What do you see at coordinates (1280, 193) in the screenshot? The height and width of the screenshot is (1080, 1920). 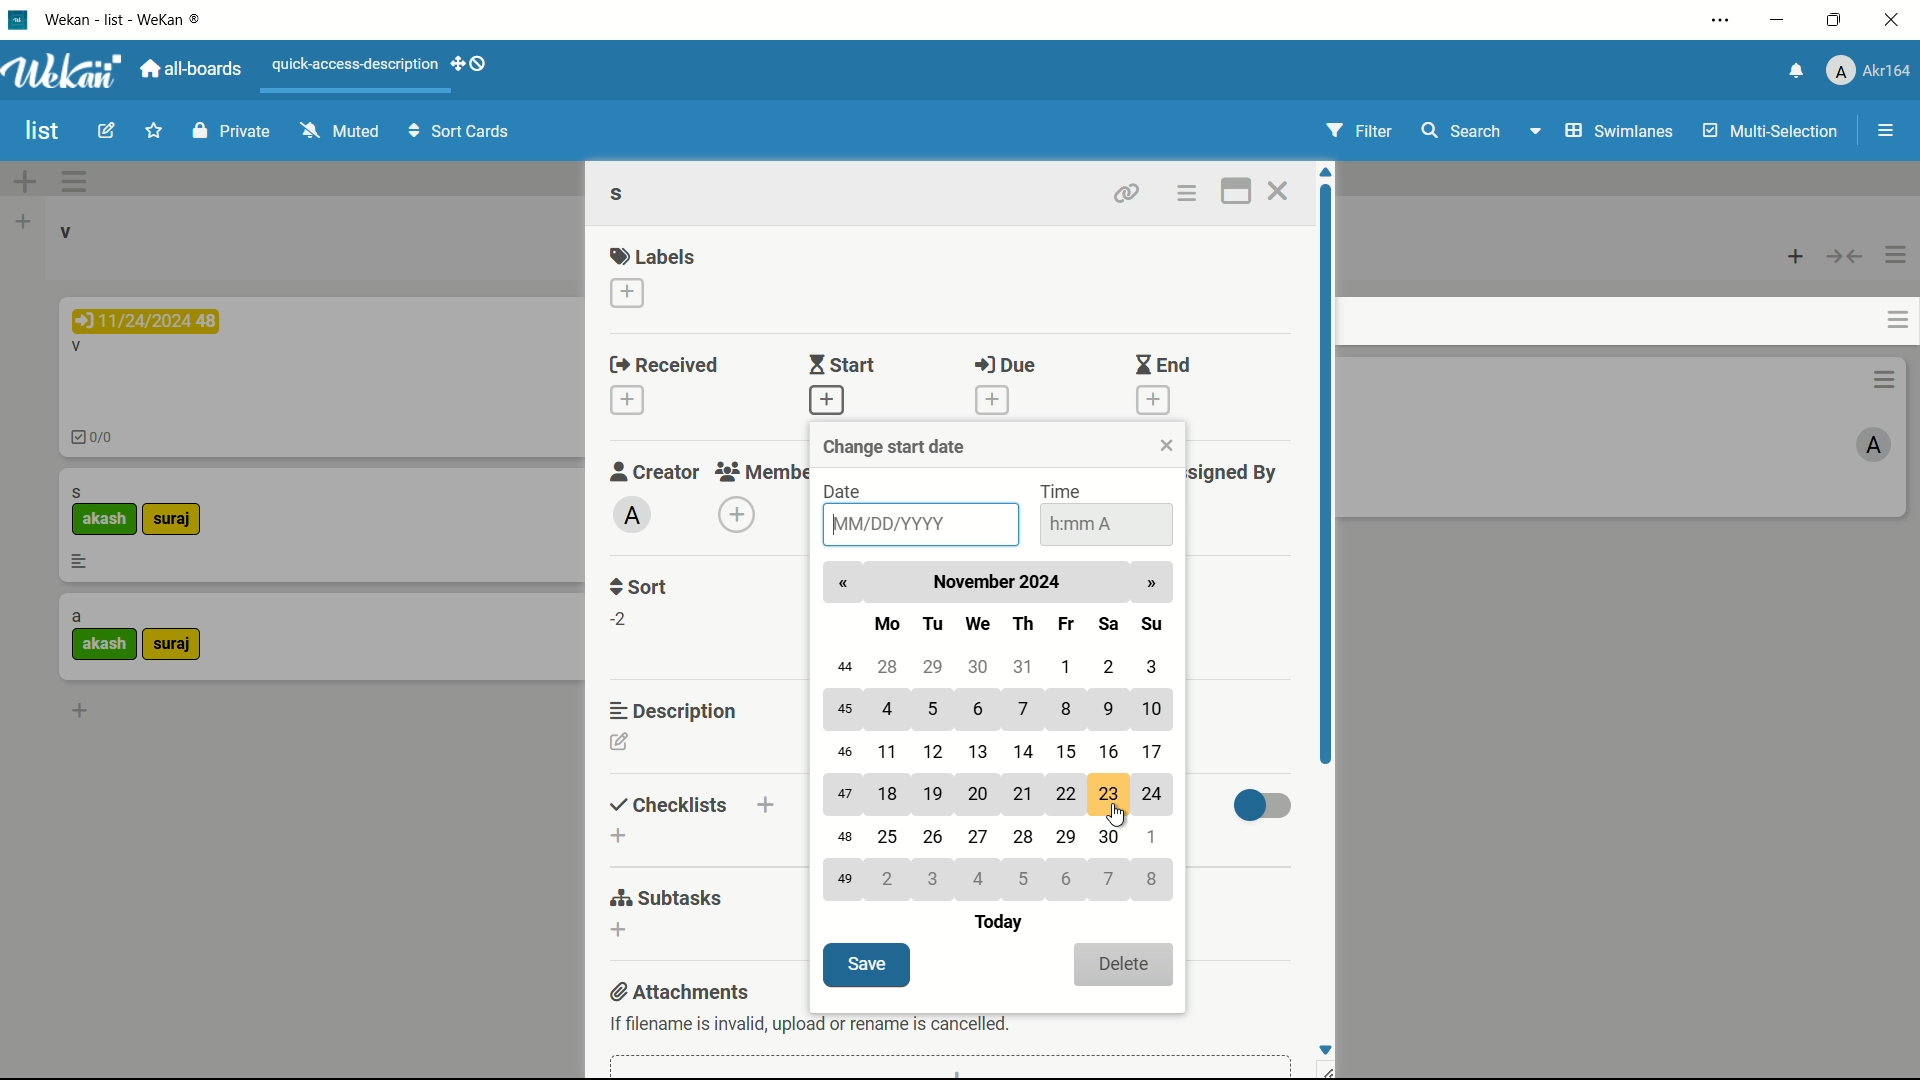 I see `close card` at bounding box center [1280, 193].